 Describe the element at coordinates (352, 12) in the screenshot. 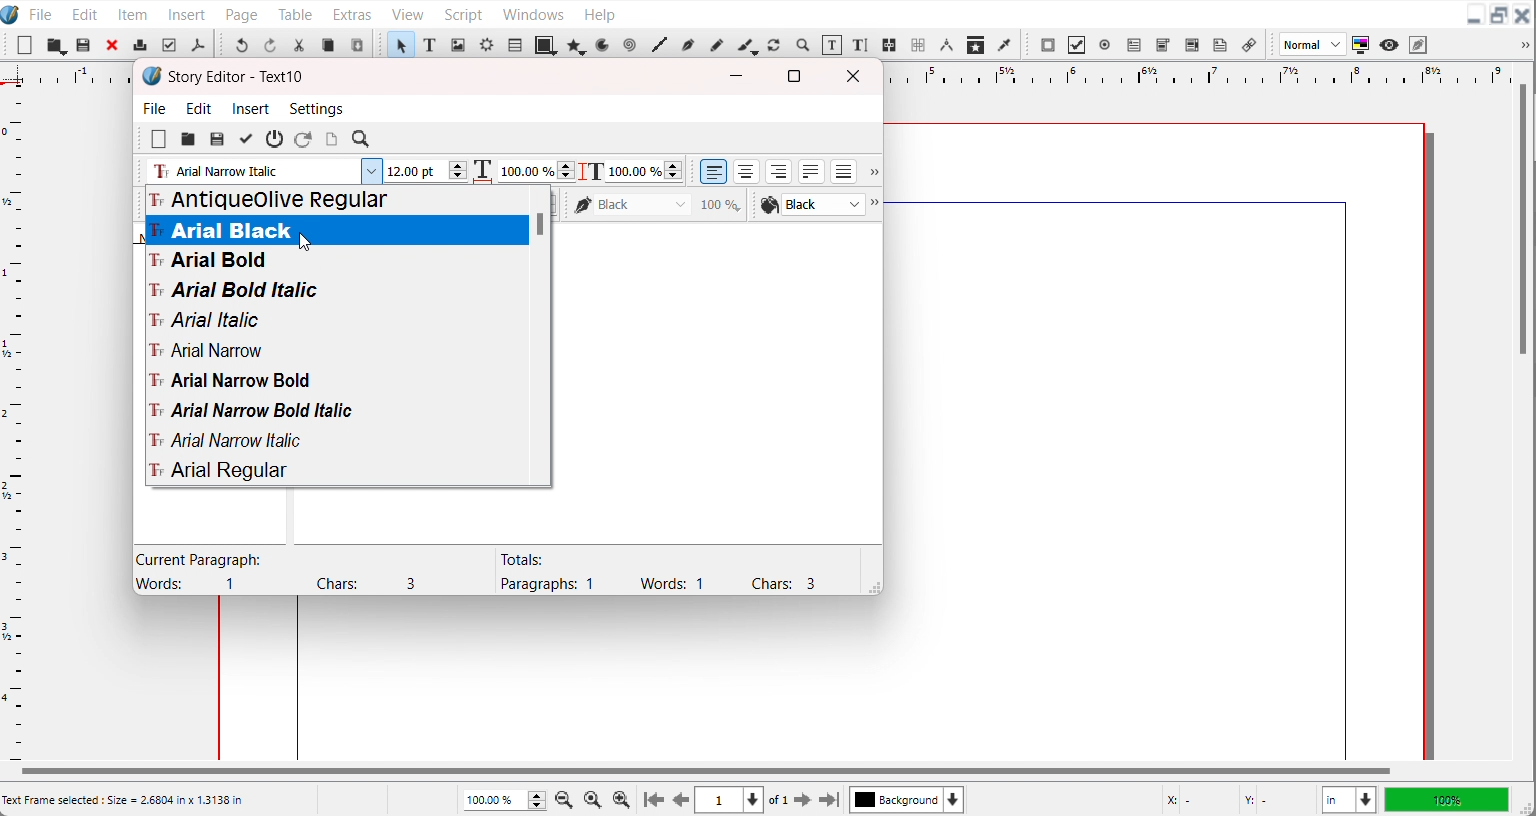

I see `Extras` at that location.